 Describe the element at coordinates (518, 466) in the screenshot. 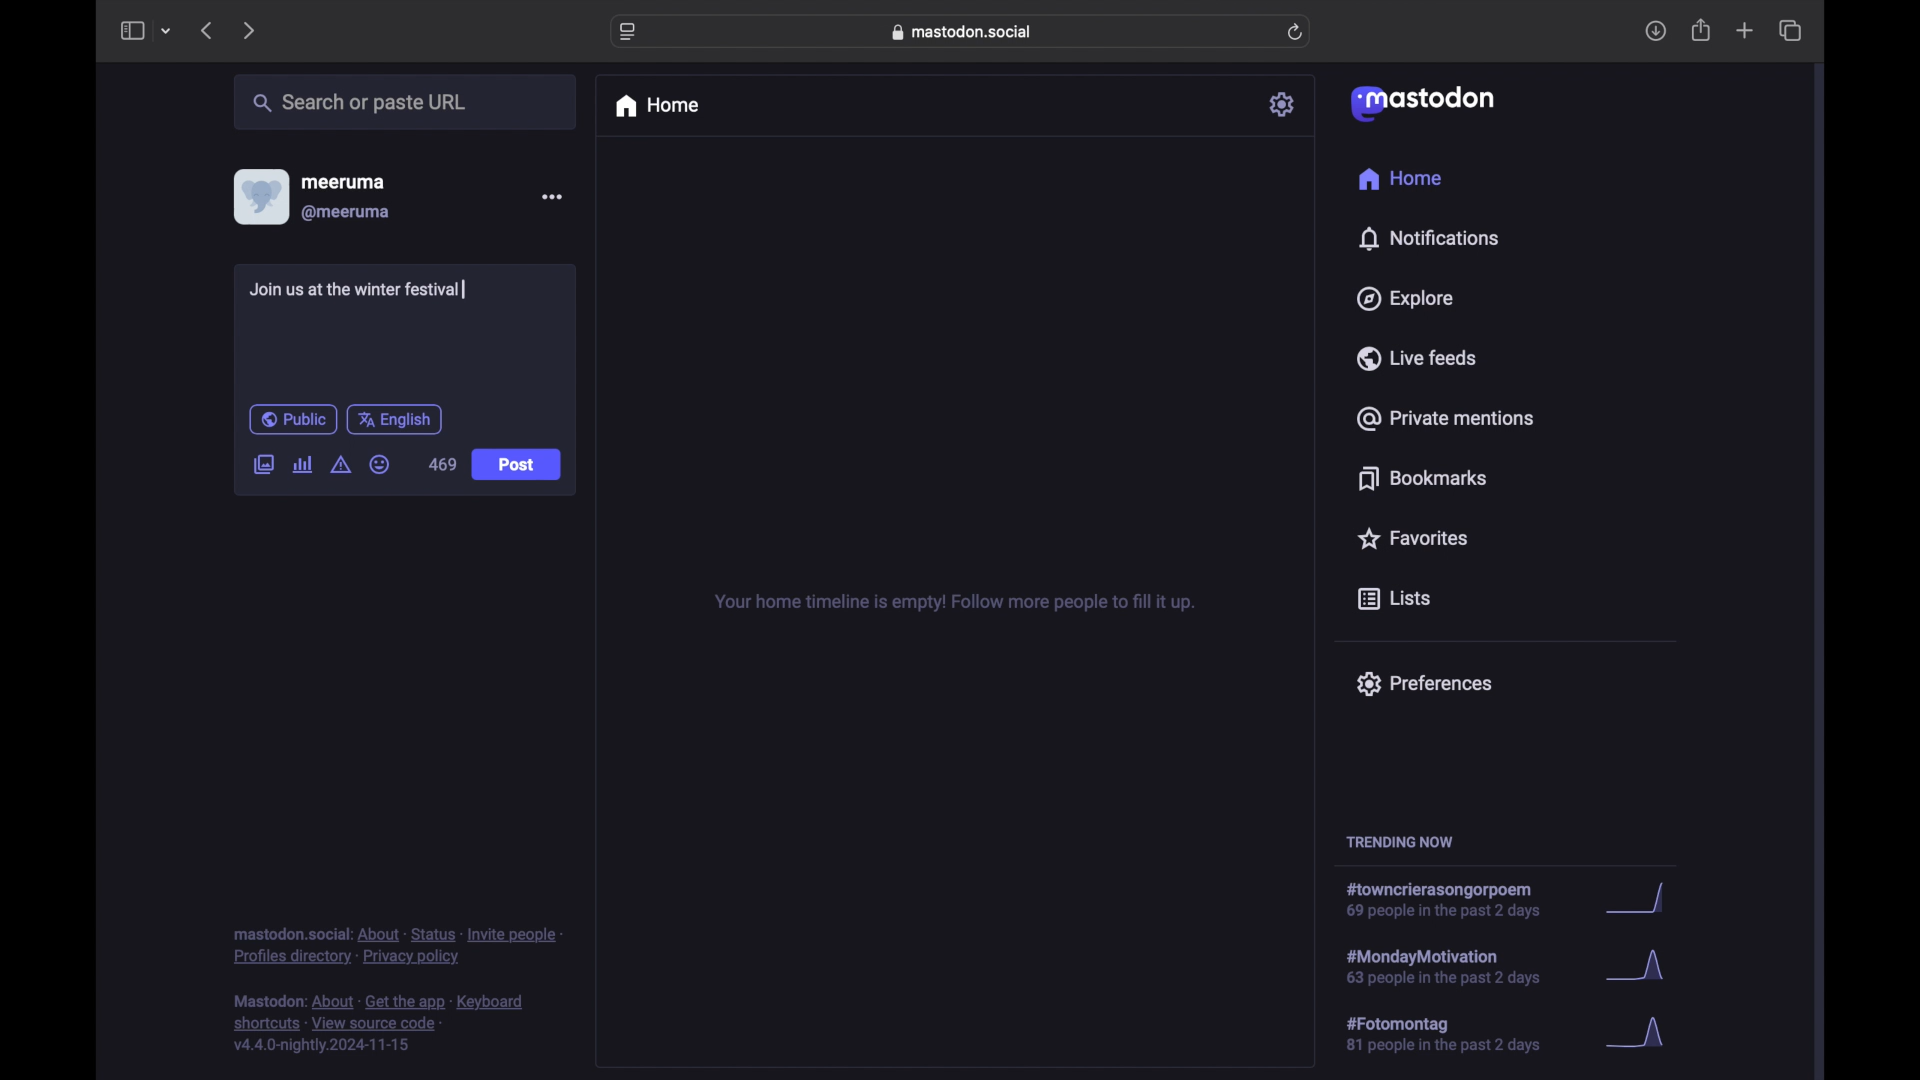

I see `Post` at that location.